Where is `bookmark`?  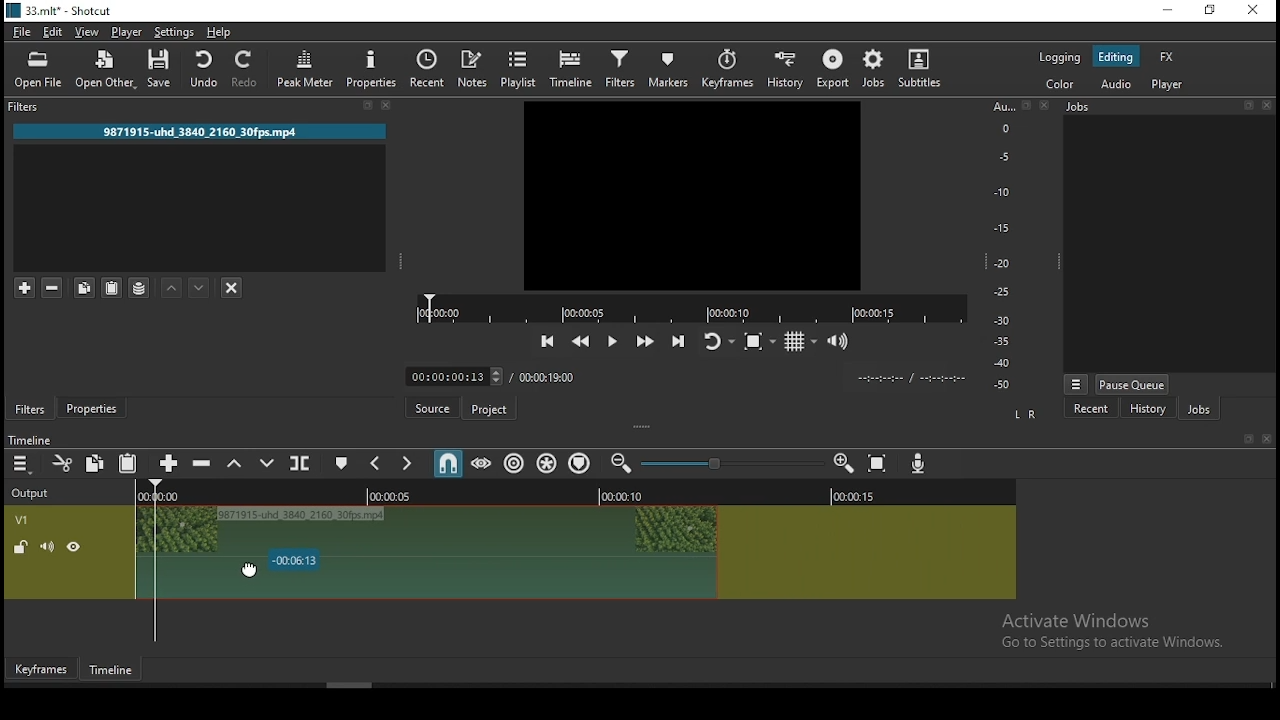
bookmark is located at coordinates (1245, 106).